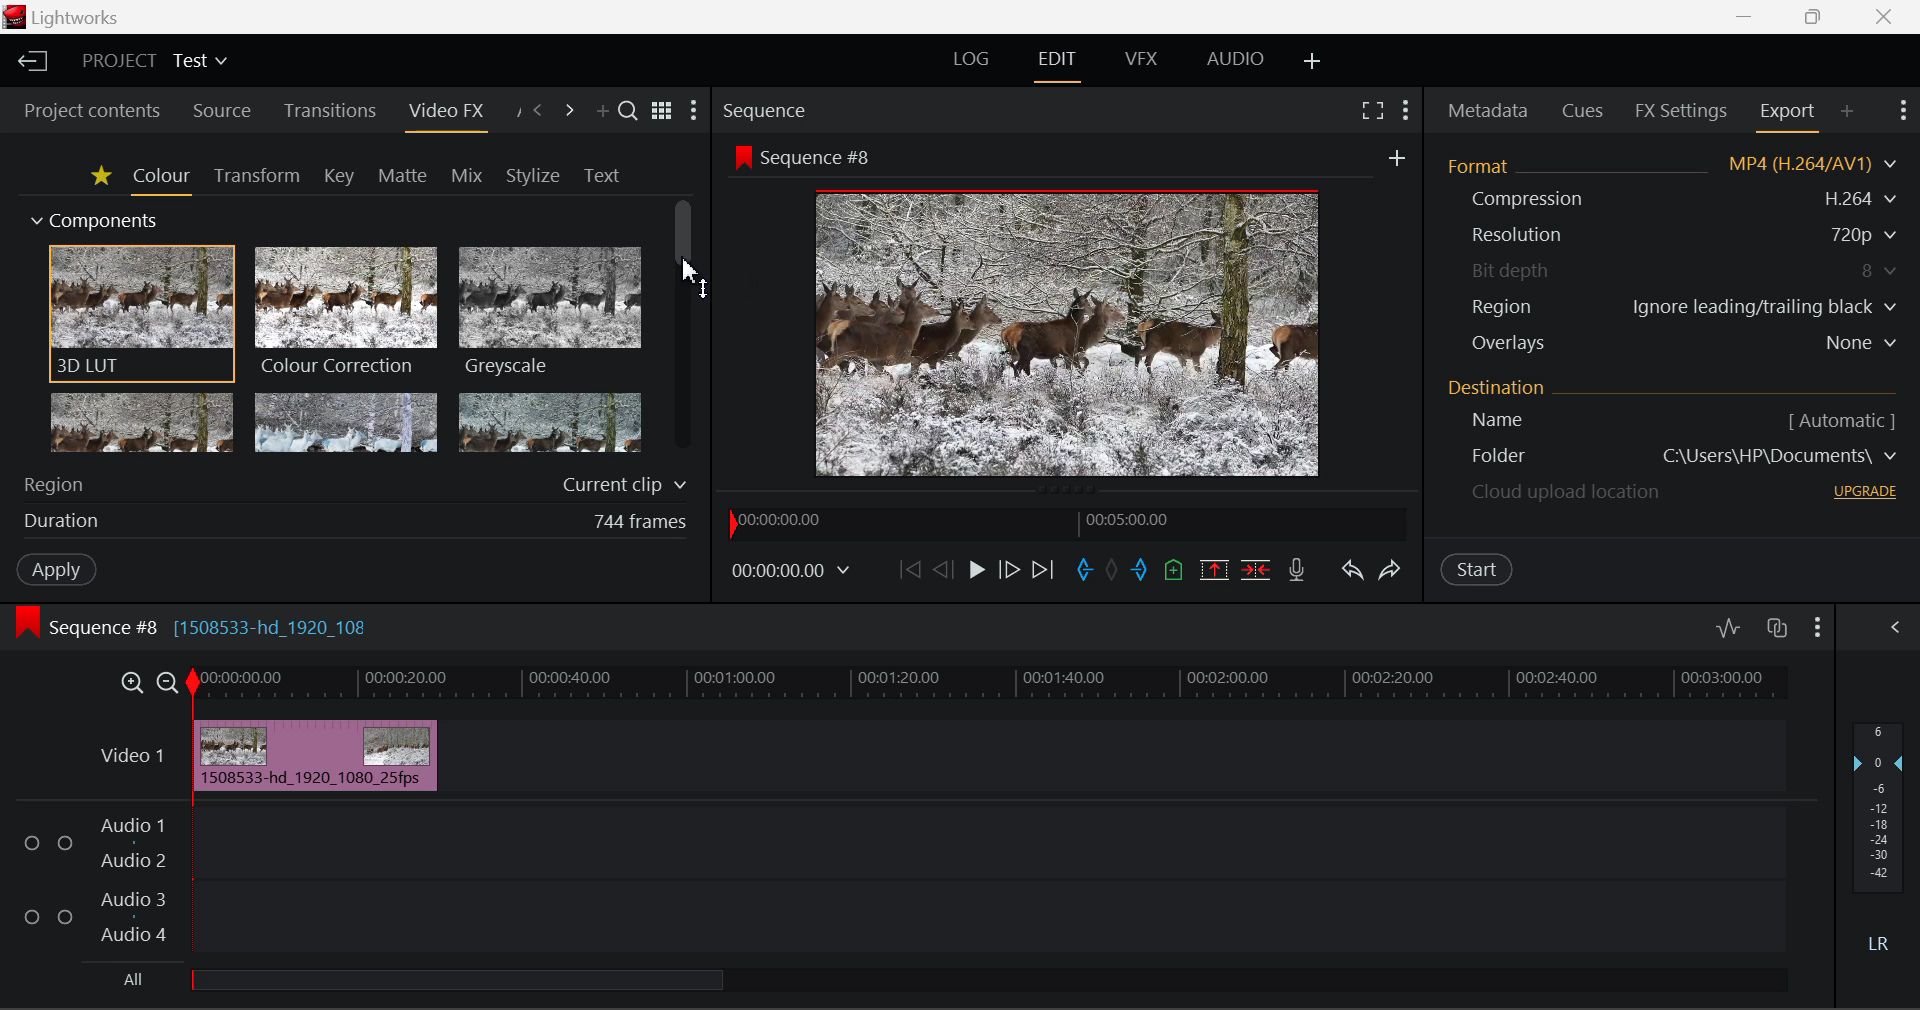 This screenshot has height=1010, width=1920. What do you see at coordinates (907, 574) in the screenshot?
I see `To start` at bounding box center [907, 574].